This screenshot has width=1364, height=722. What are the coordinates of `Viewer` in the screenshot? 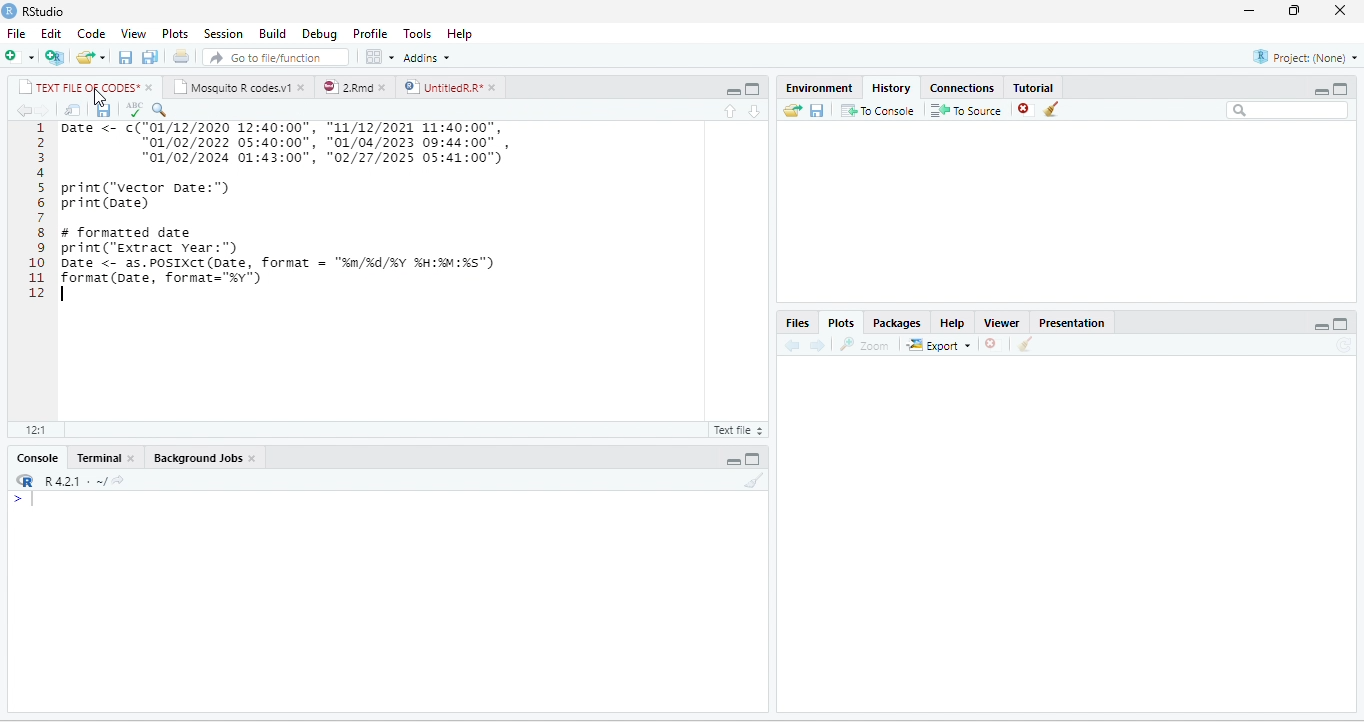 It's located at (1001, 323).